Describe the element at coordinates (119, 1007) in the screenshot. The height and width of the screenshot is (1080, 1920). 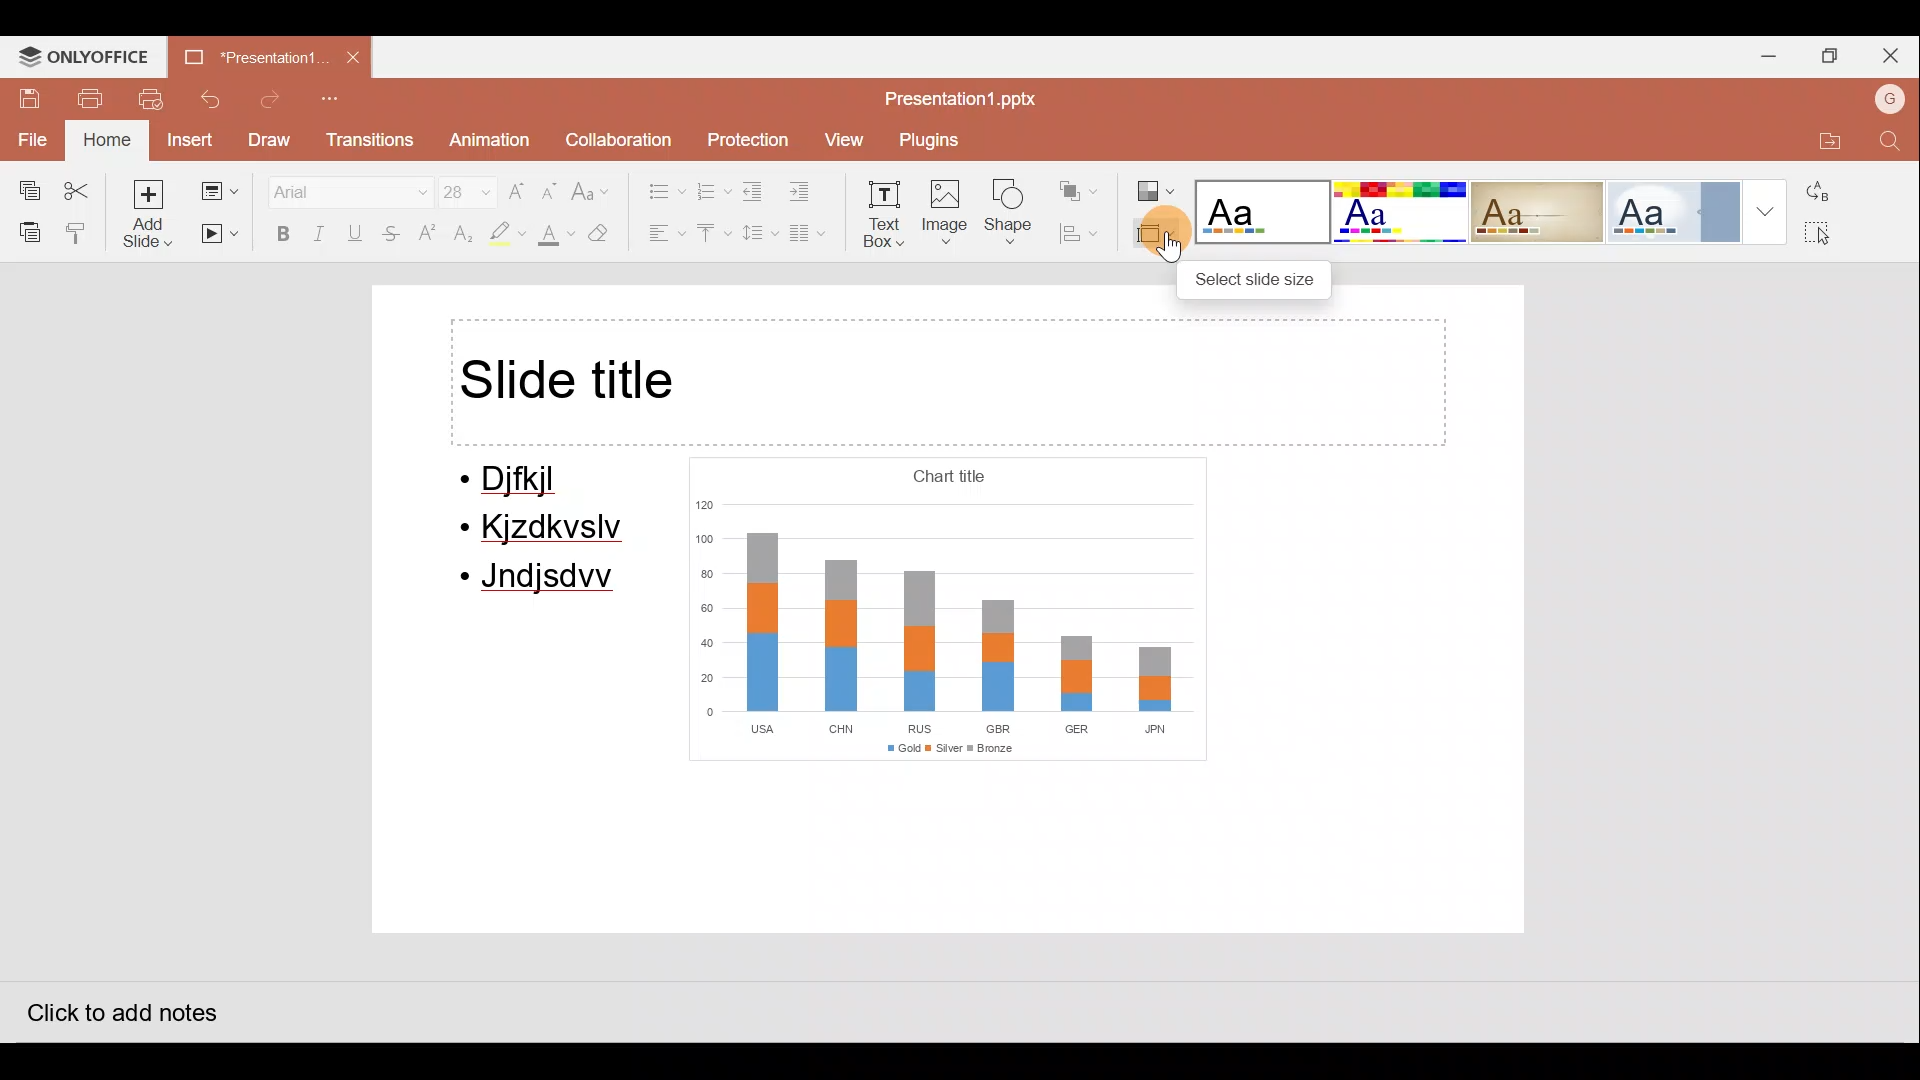
I see `Click to add notes` at that location.